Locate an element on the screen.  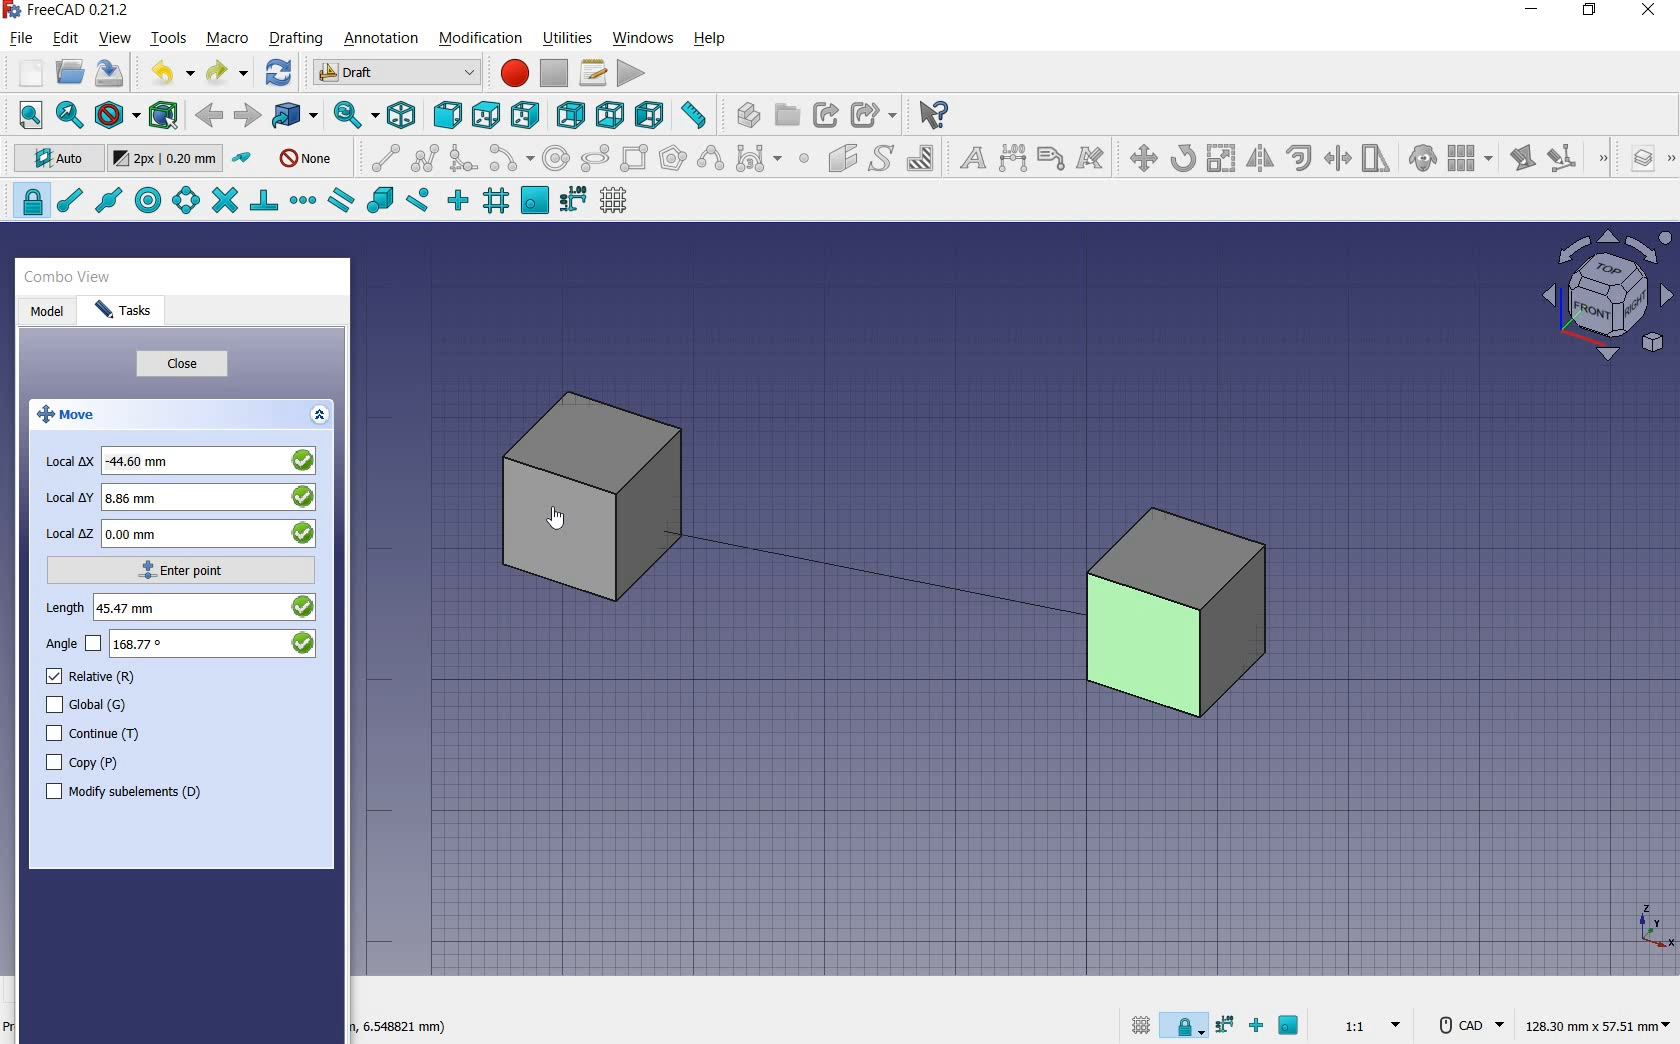
annotation is located at coordinates (384, 39).